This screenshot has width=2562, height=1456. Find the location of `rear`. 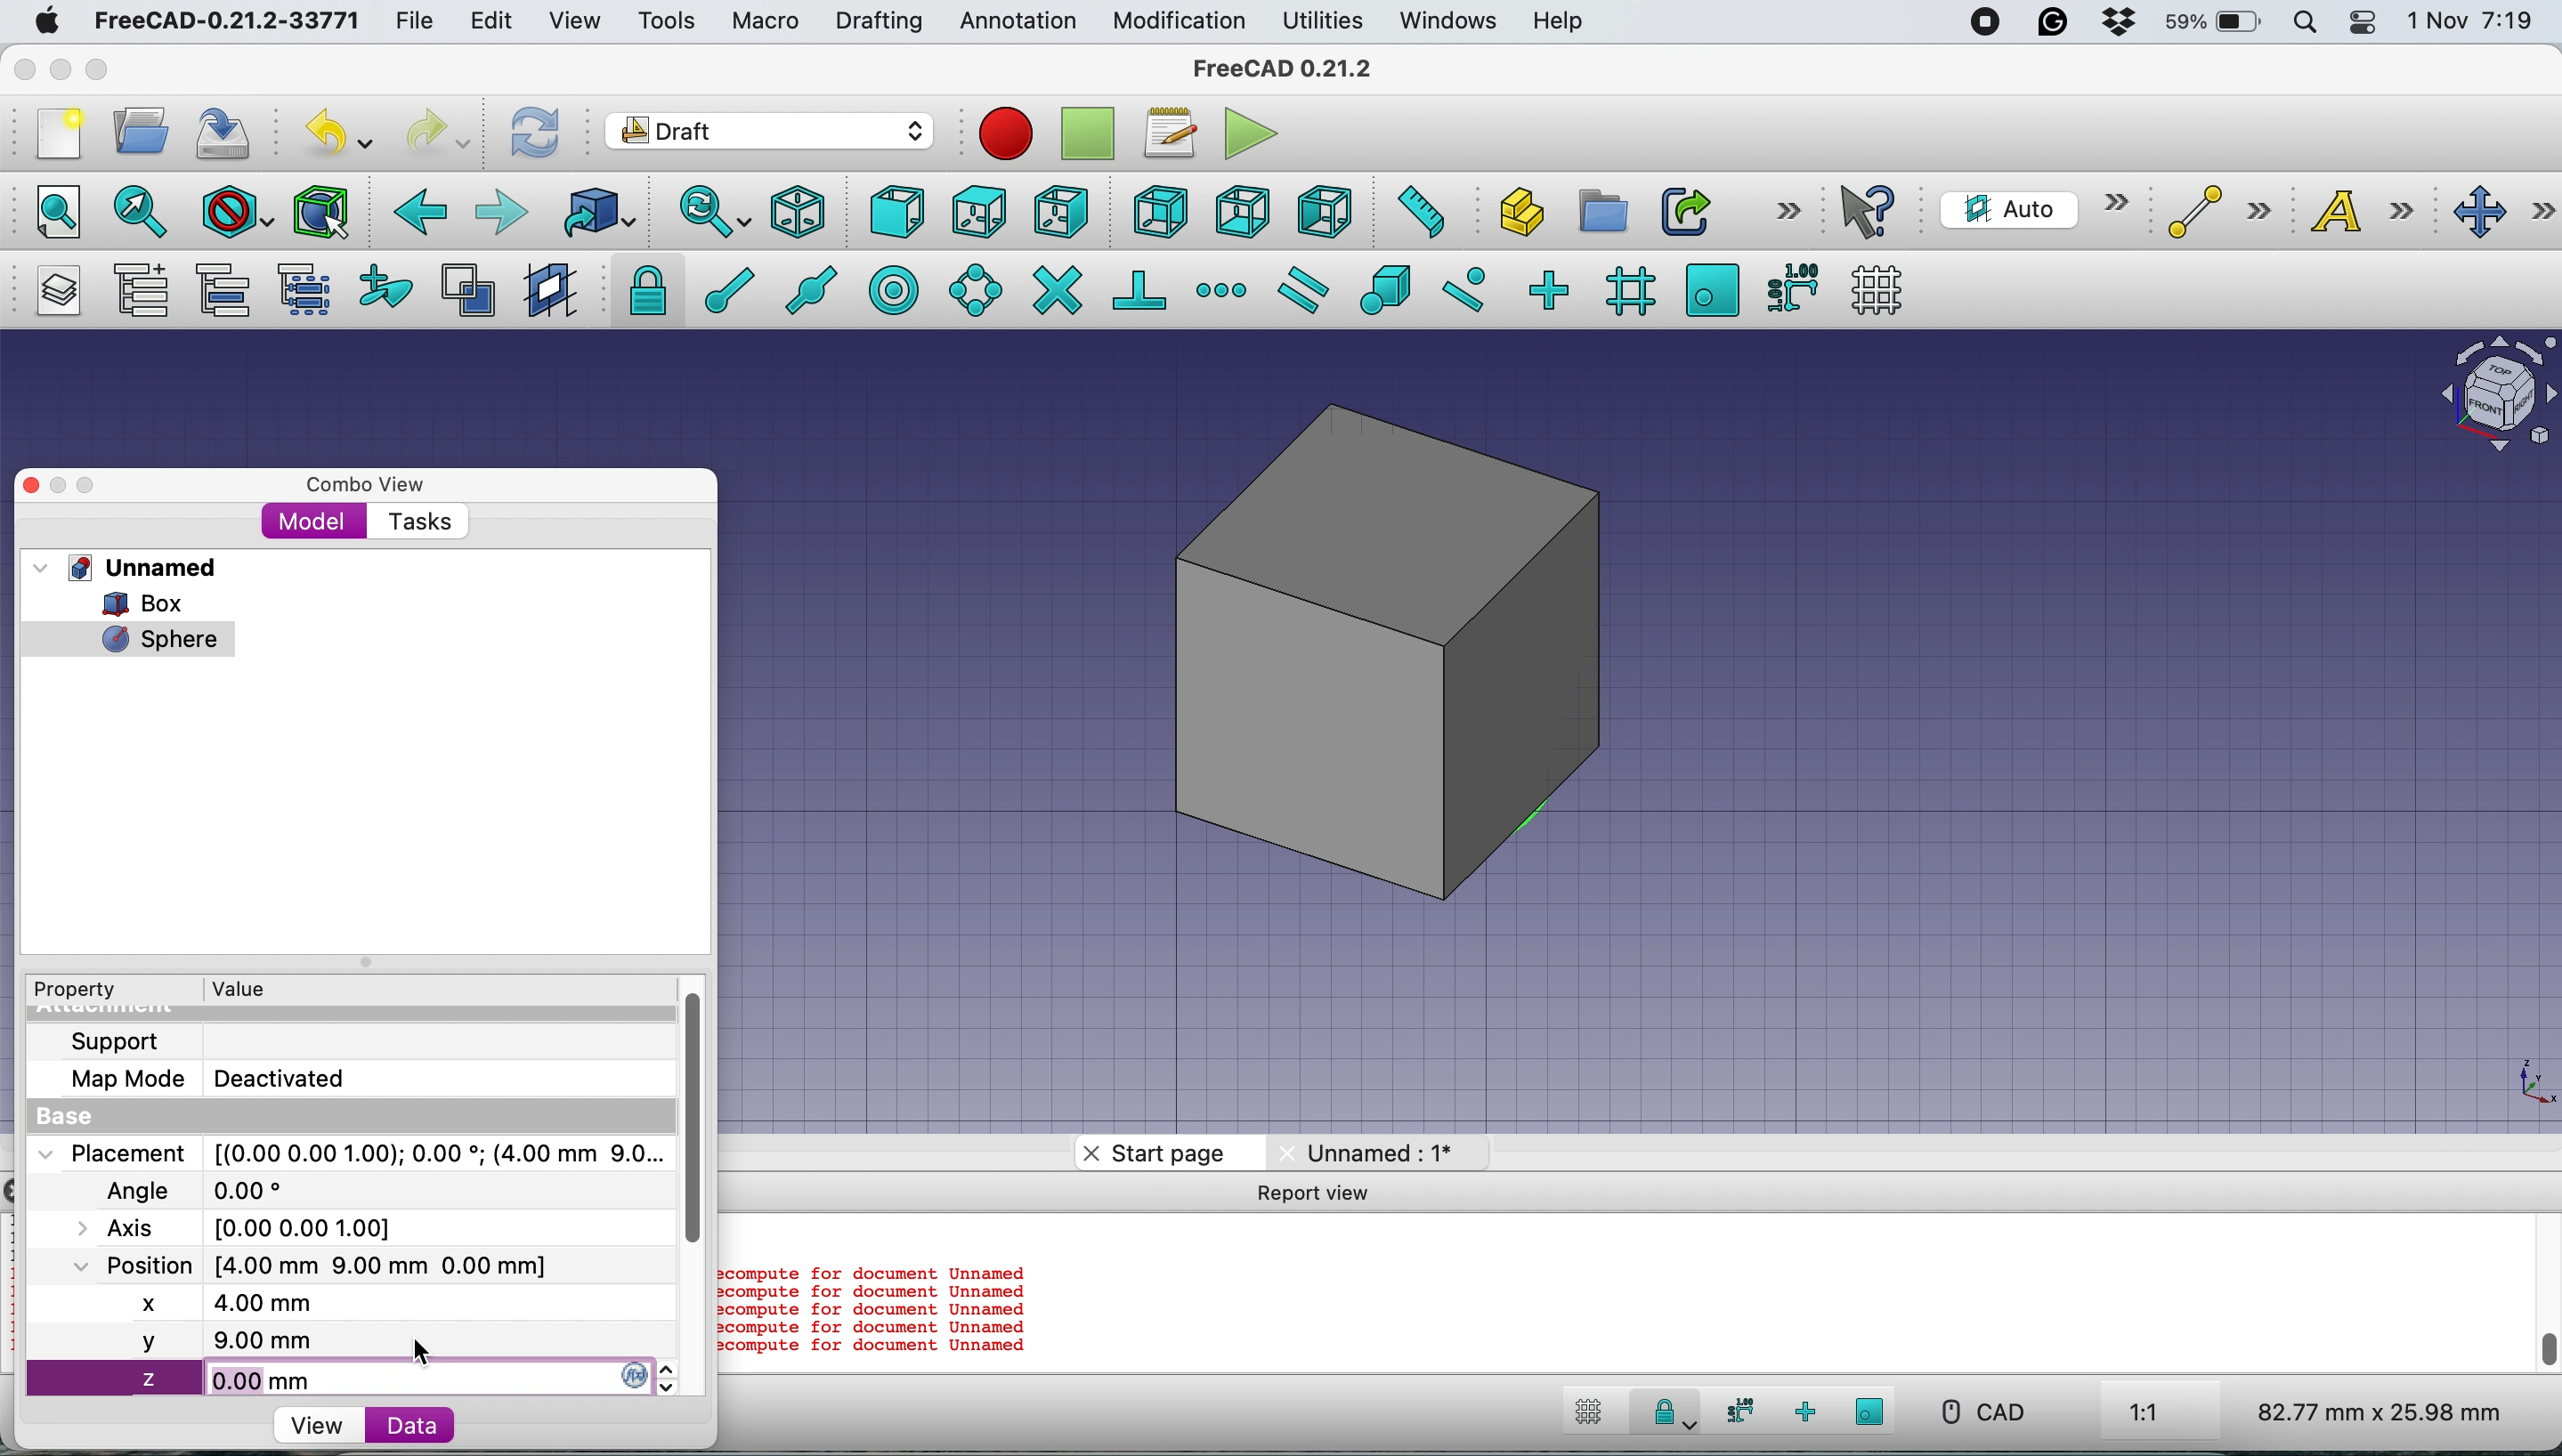

rear is located at coordinates (1158, 212).